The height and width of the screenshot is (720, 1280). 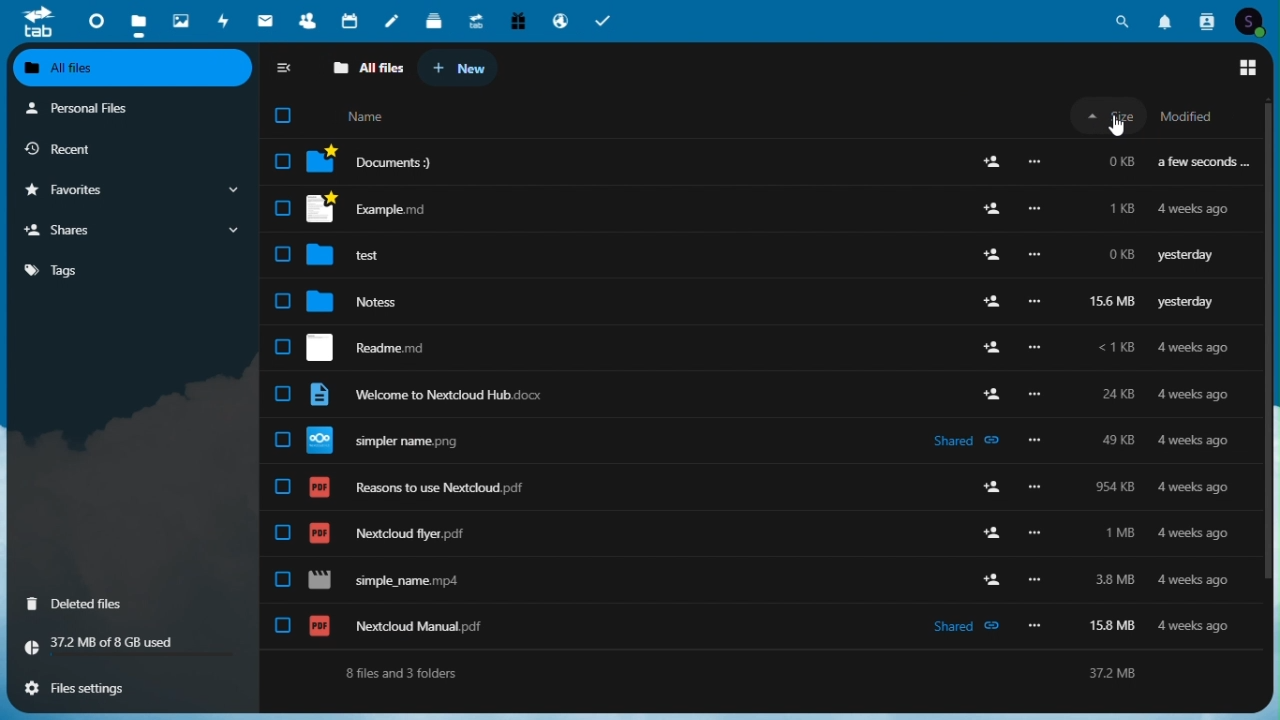 I want to click on Reasons to use Nextcdloud pdf, so click(x=756, y=534).